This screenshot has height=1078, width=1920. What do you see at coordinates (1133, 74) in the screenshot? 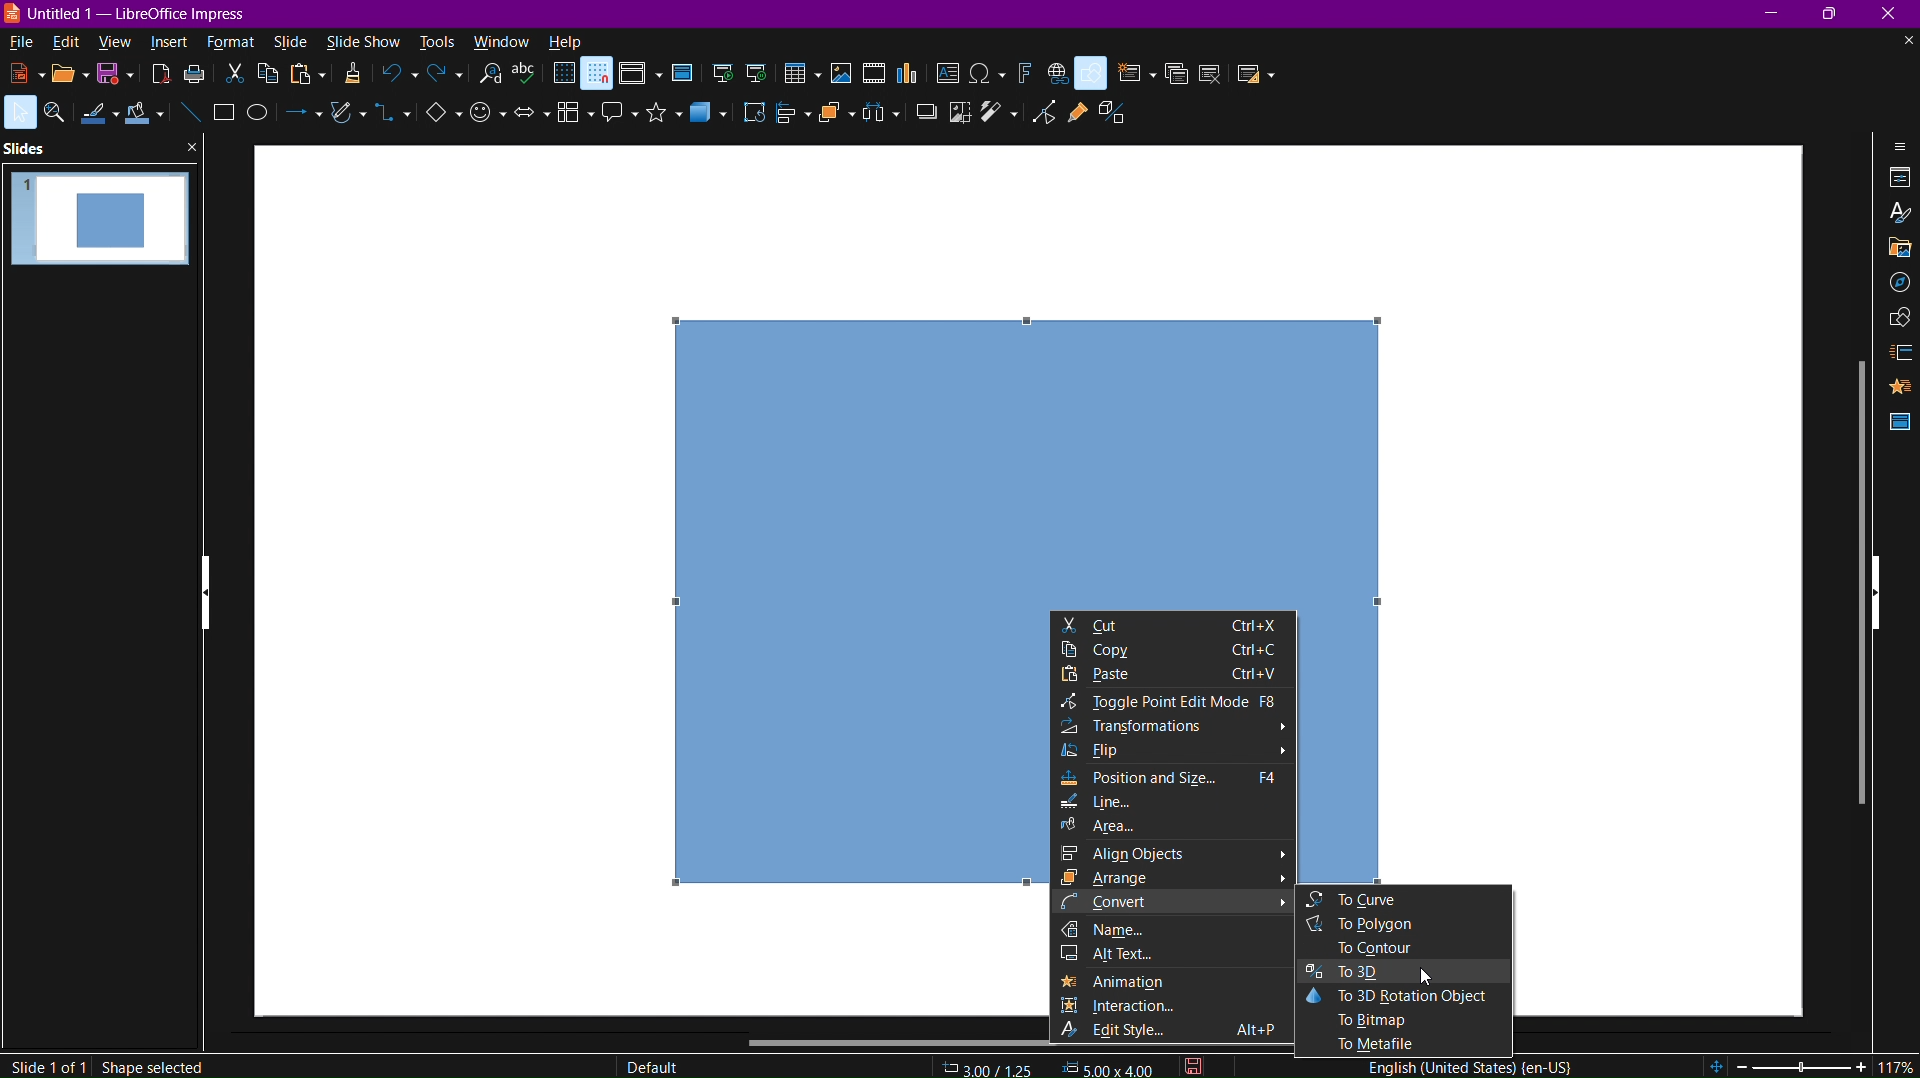
I see `New Slide` at bounding box center [1133, 74].